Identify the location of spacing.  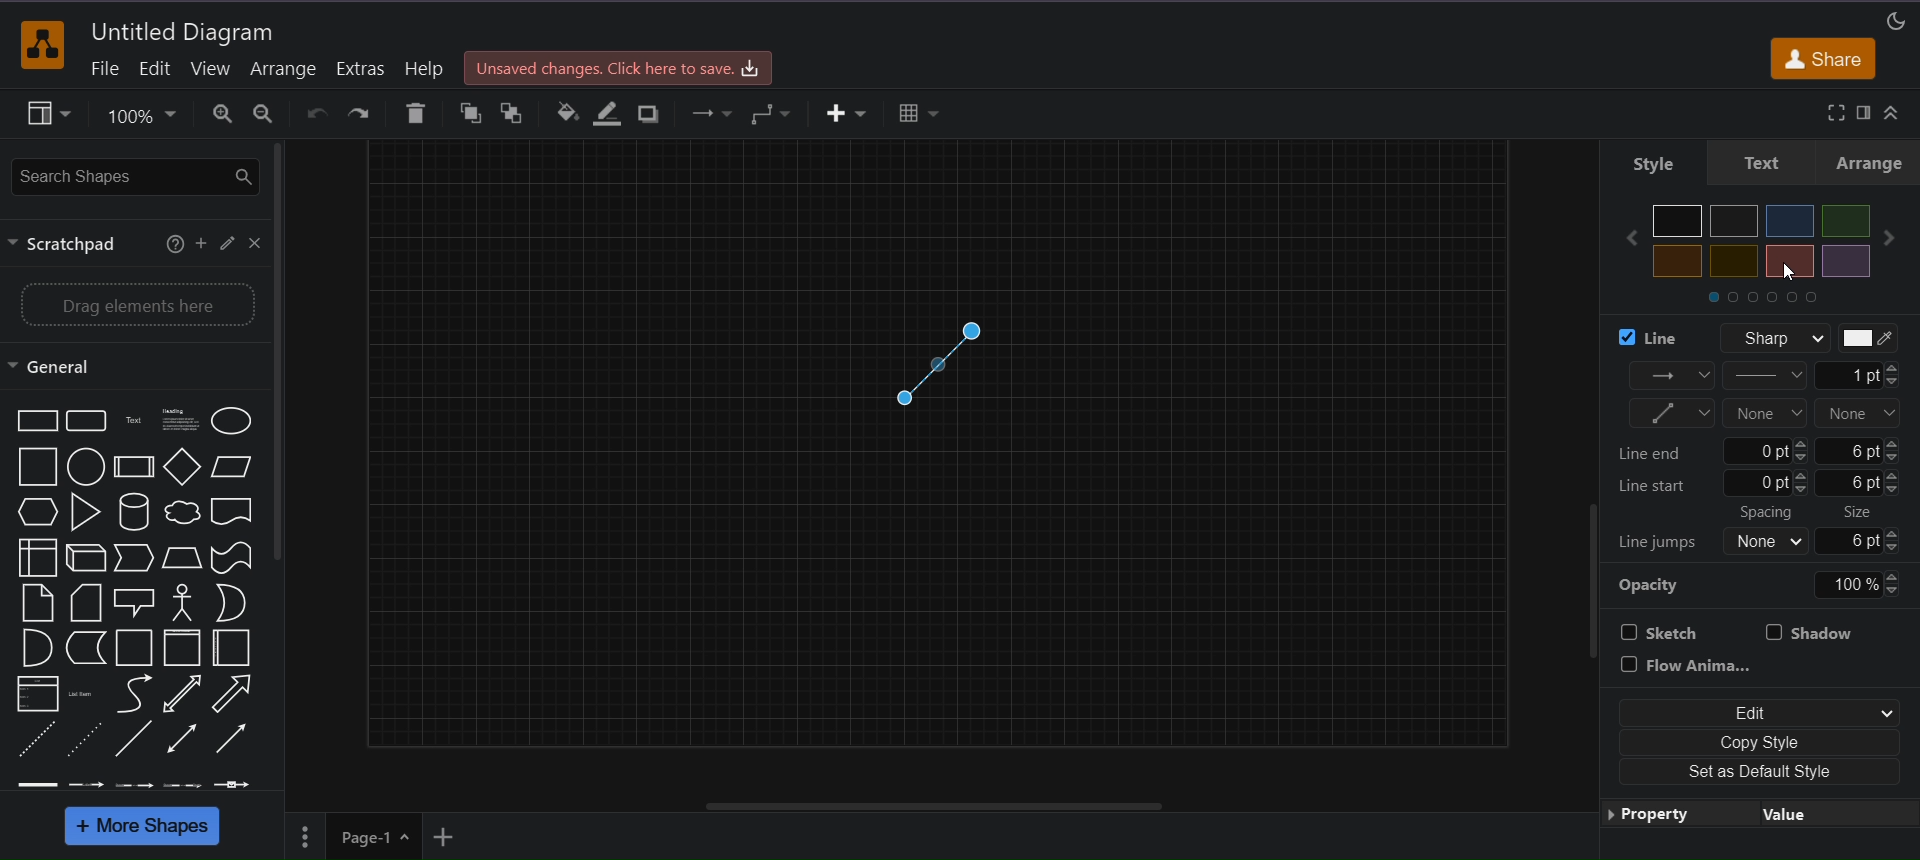
(1778, 529).